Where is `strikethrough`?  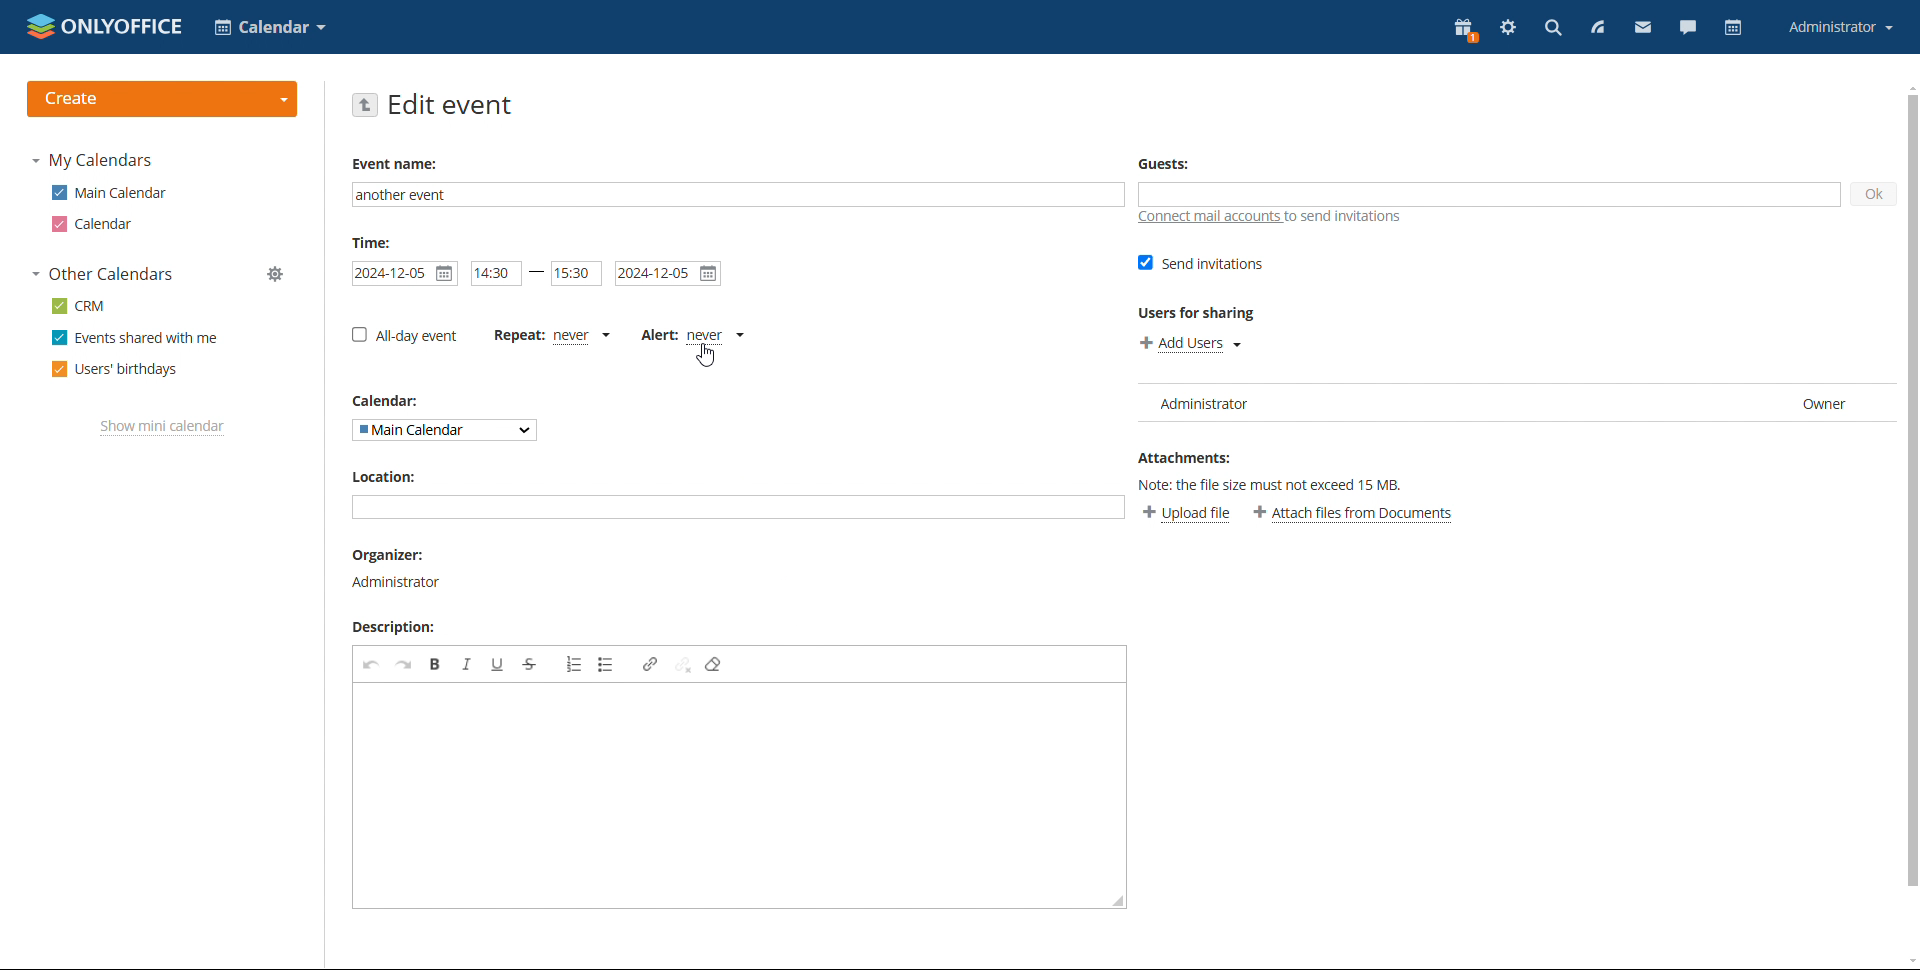 strikethrough is located at coordinates (530, 664).